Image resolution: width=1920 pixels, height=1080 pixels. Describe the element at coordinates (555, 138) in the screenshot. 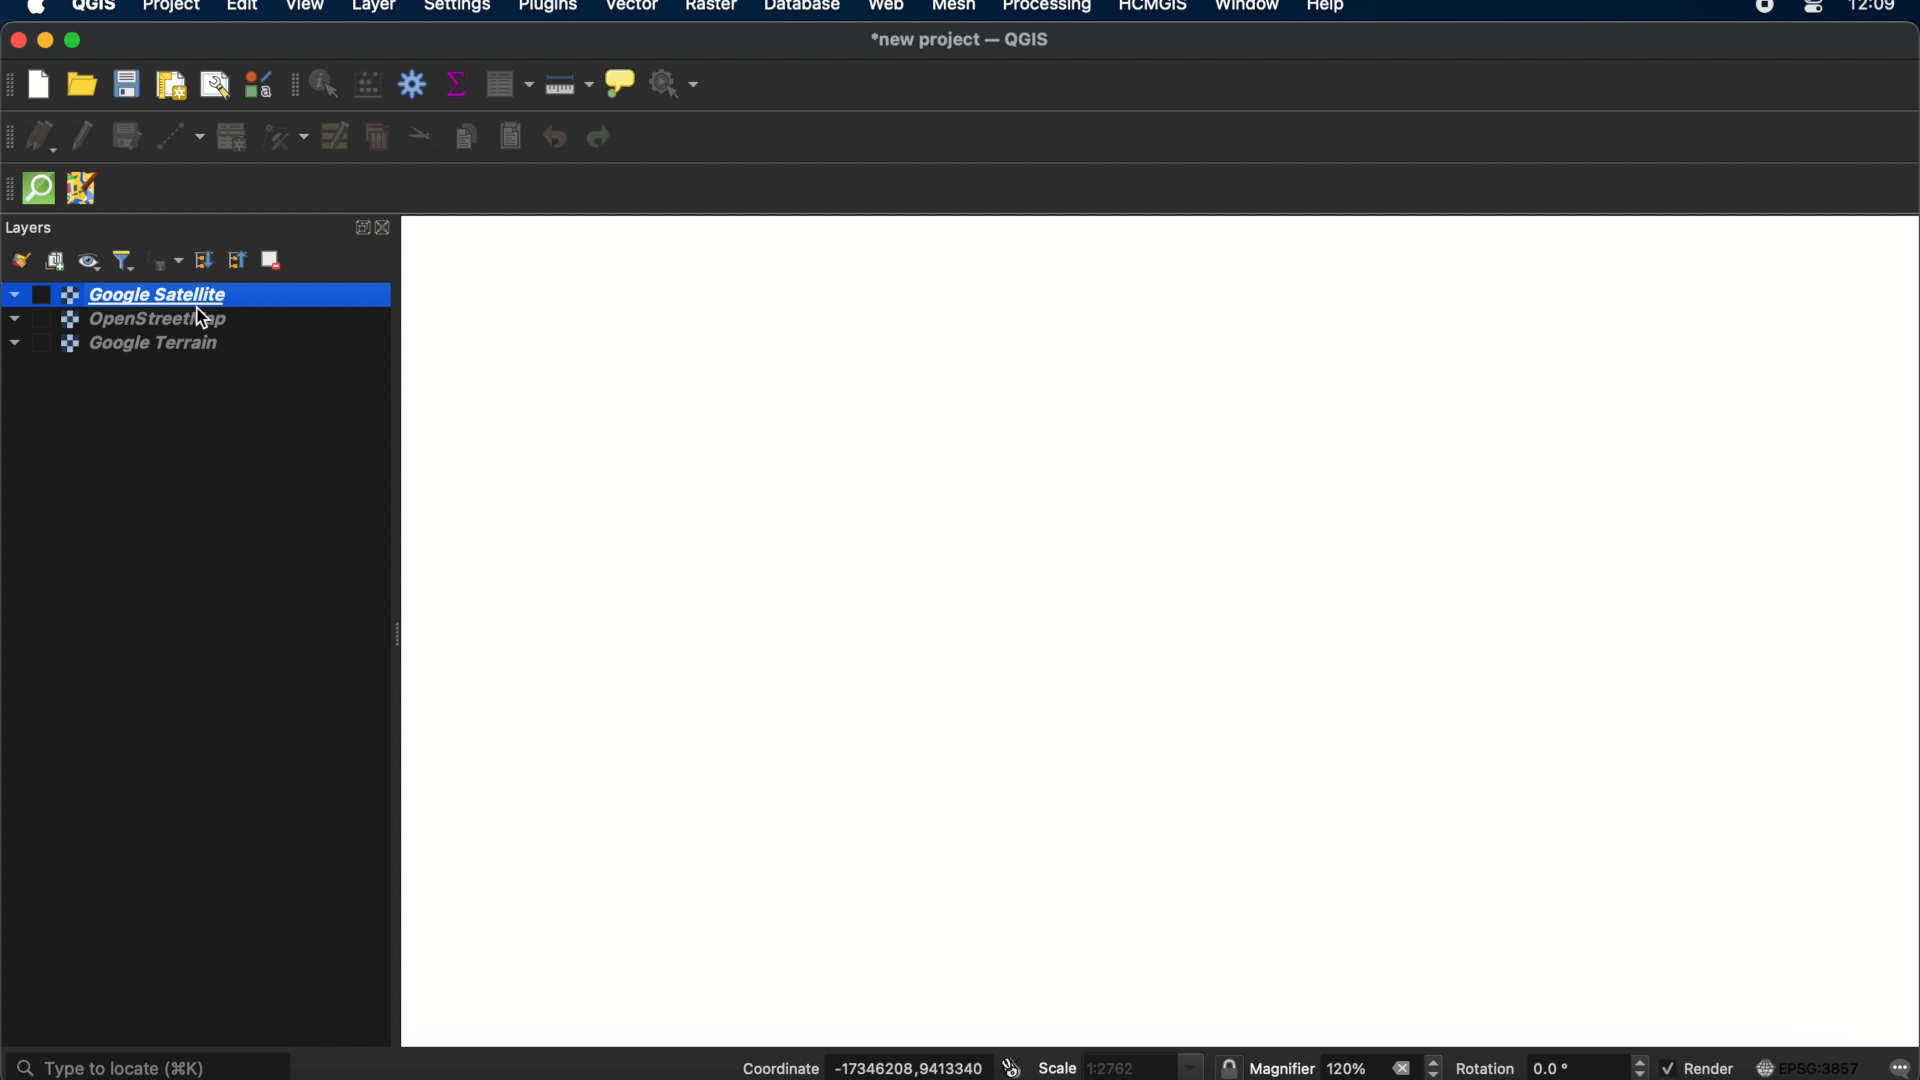

I see `undo` at that location.